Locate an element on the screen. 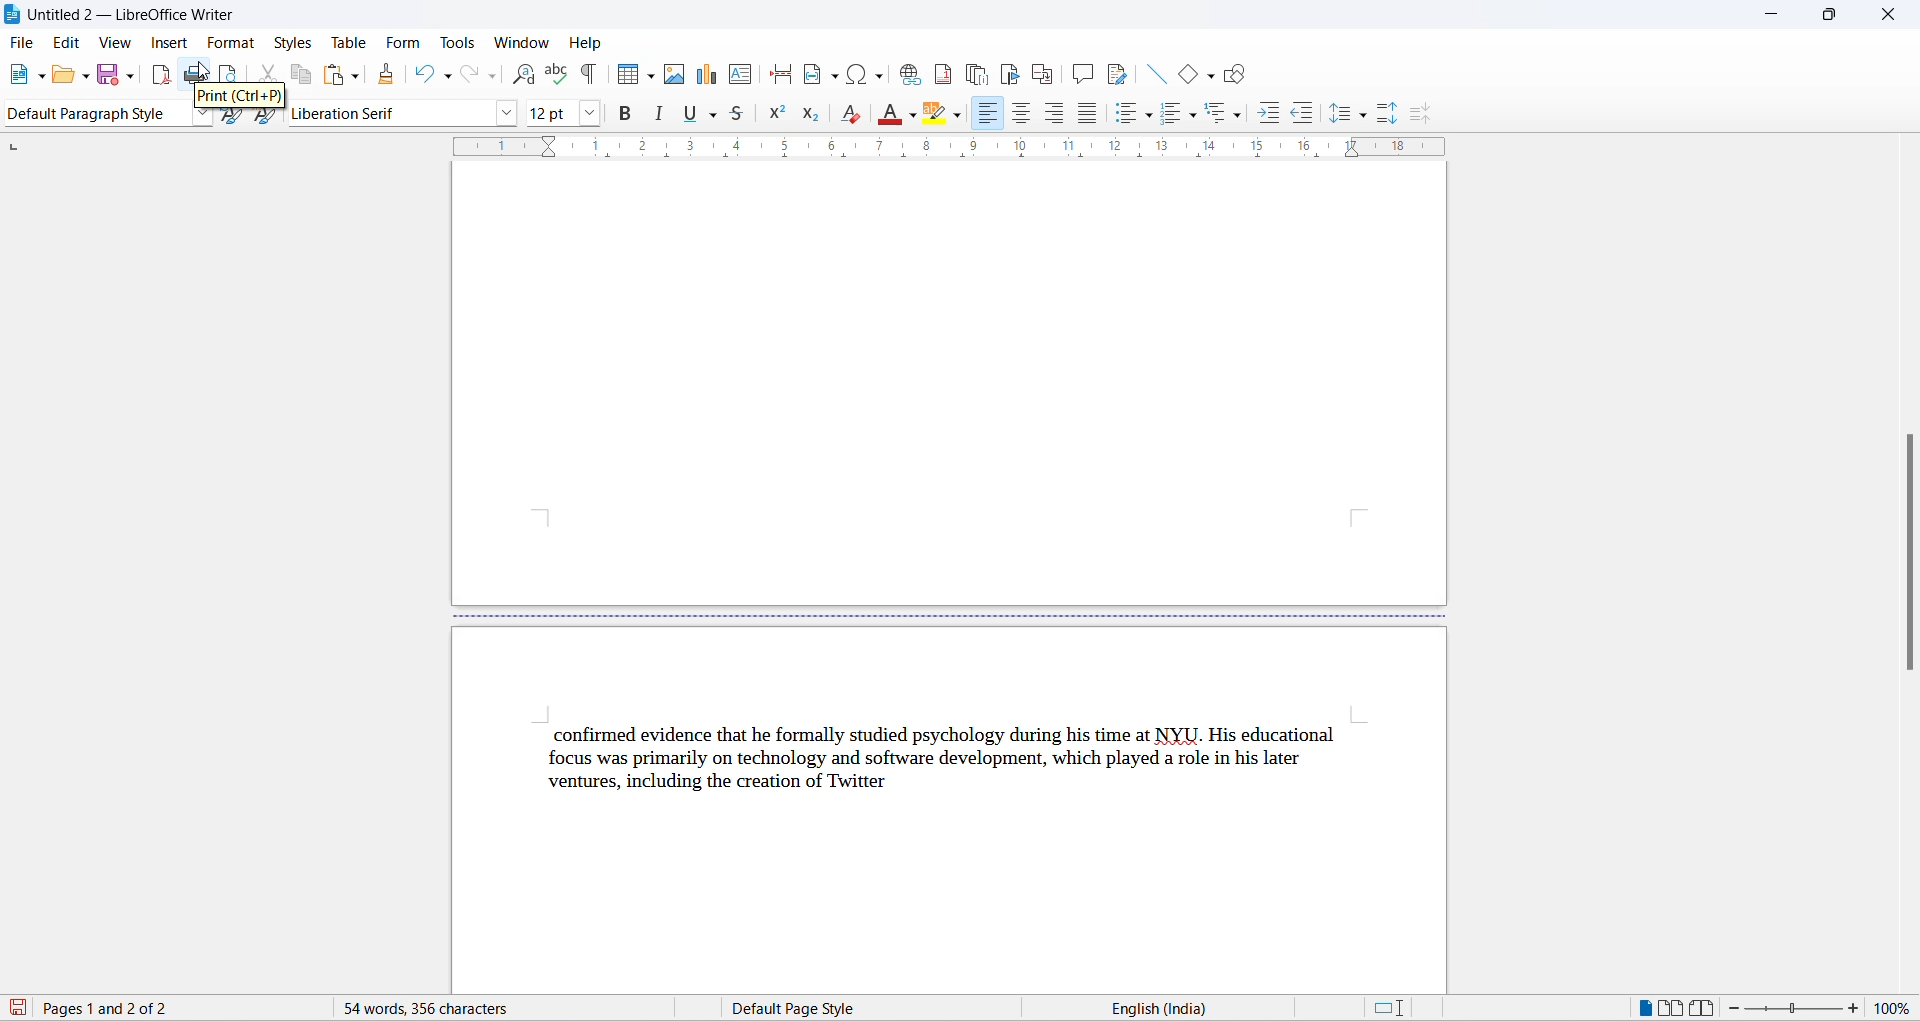 This screenshot has width=1920, height=1022. clone formatting is located at coordinates (389, 74).